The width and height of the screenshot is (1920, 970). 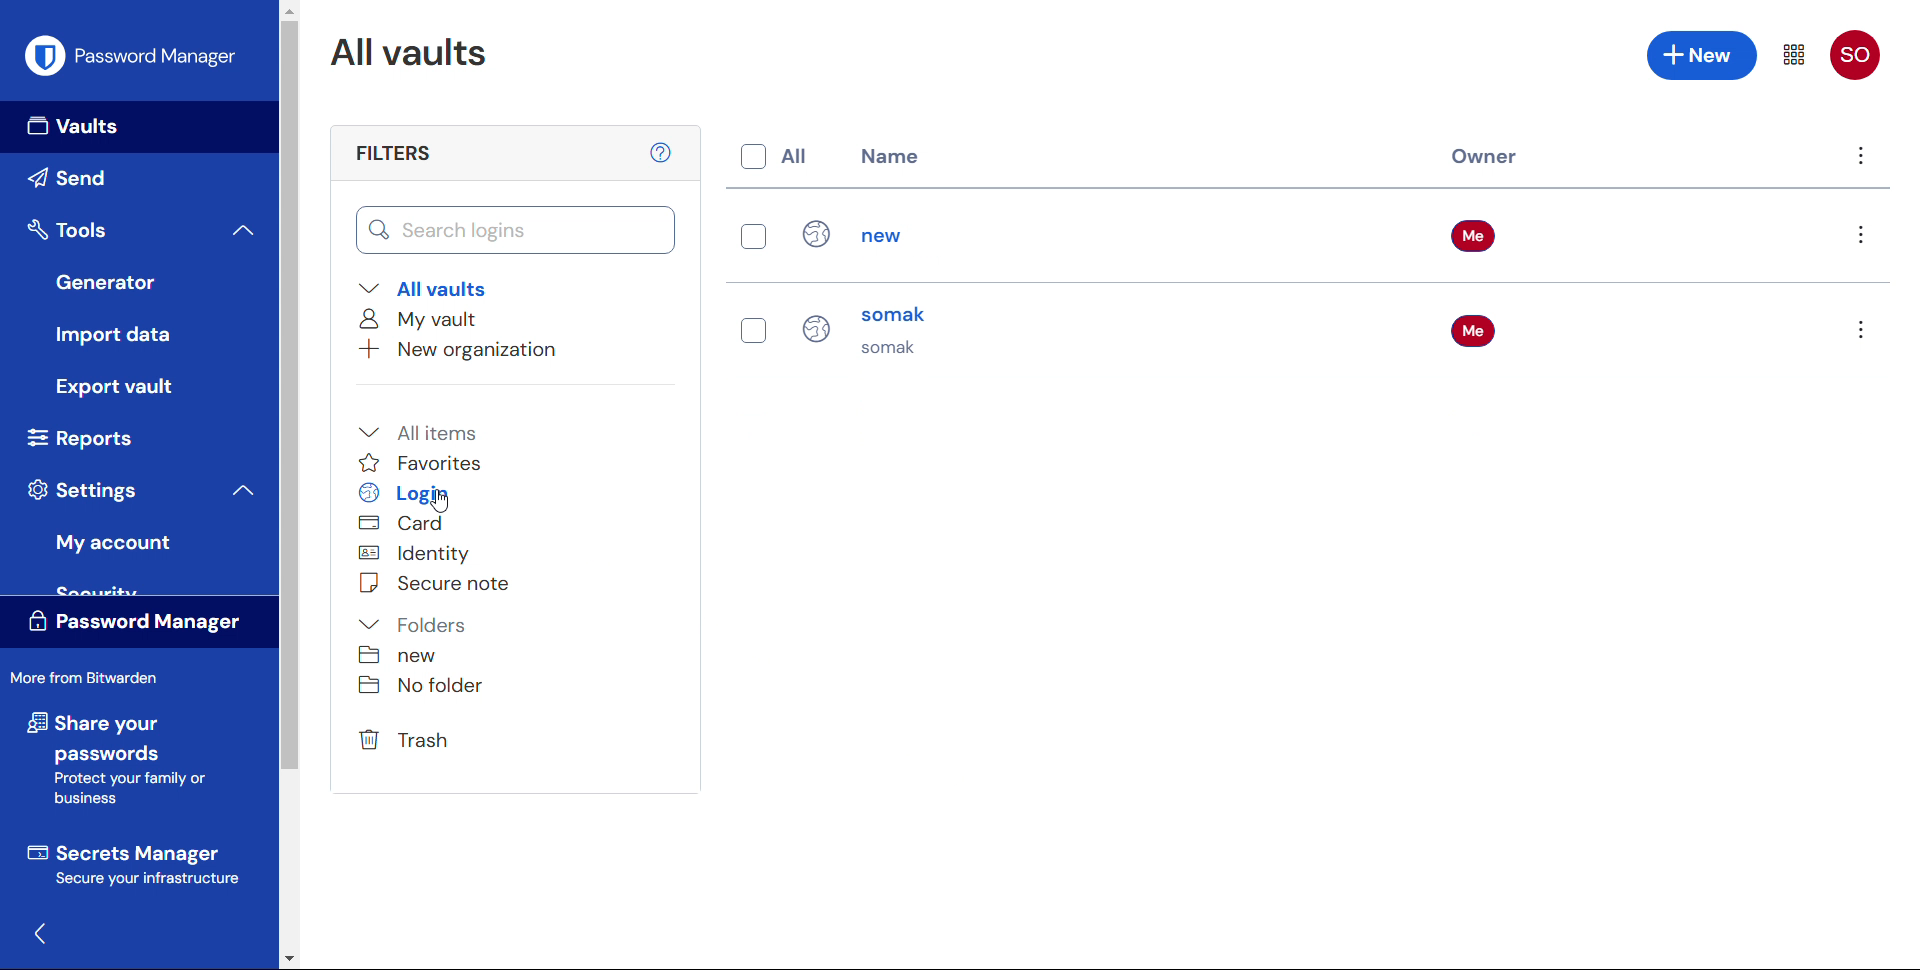 I want to click on send , so click(x=140, y=176).